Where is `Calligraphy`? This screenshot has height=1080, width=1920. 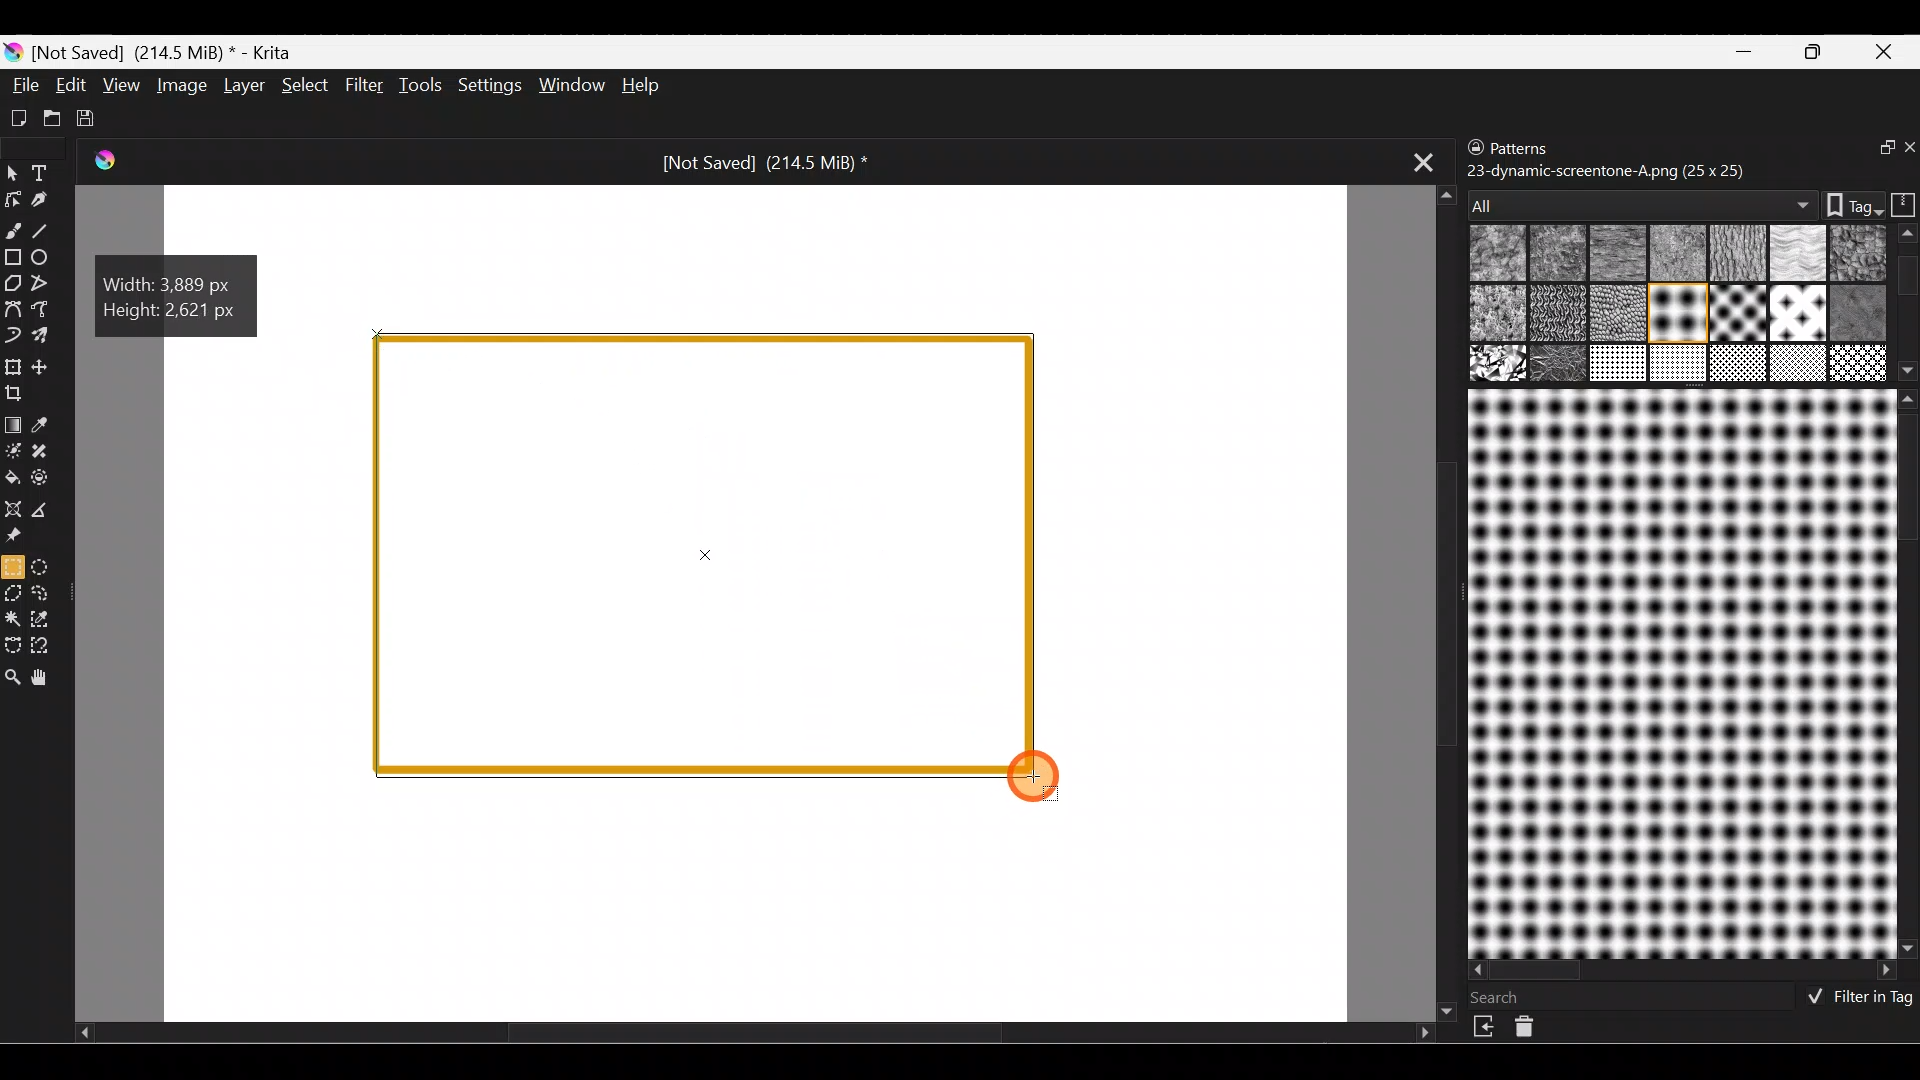 Calligraphy is located at coordinates (43, 199).